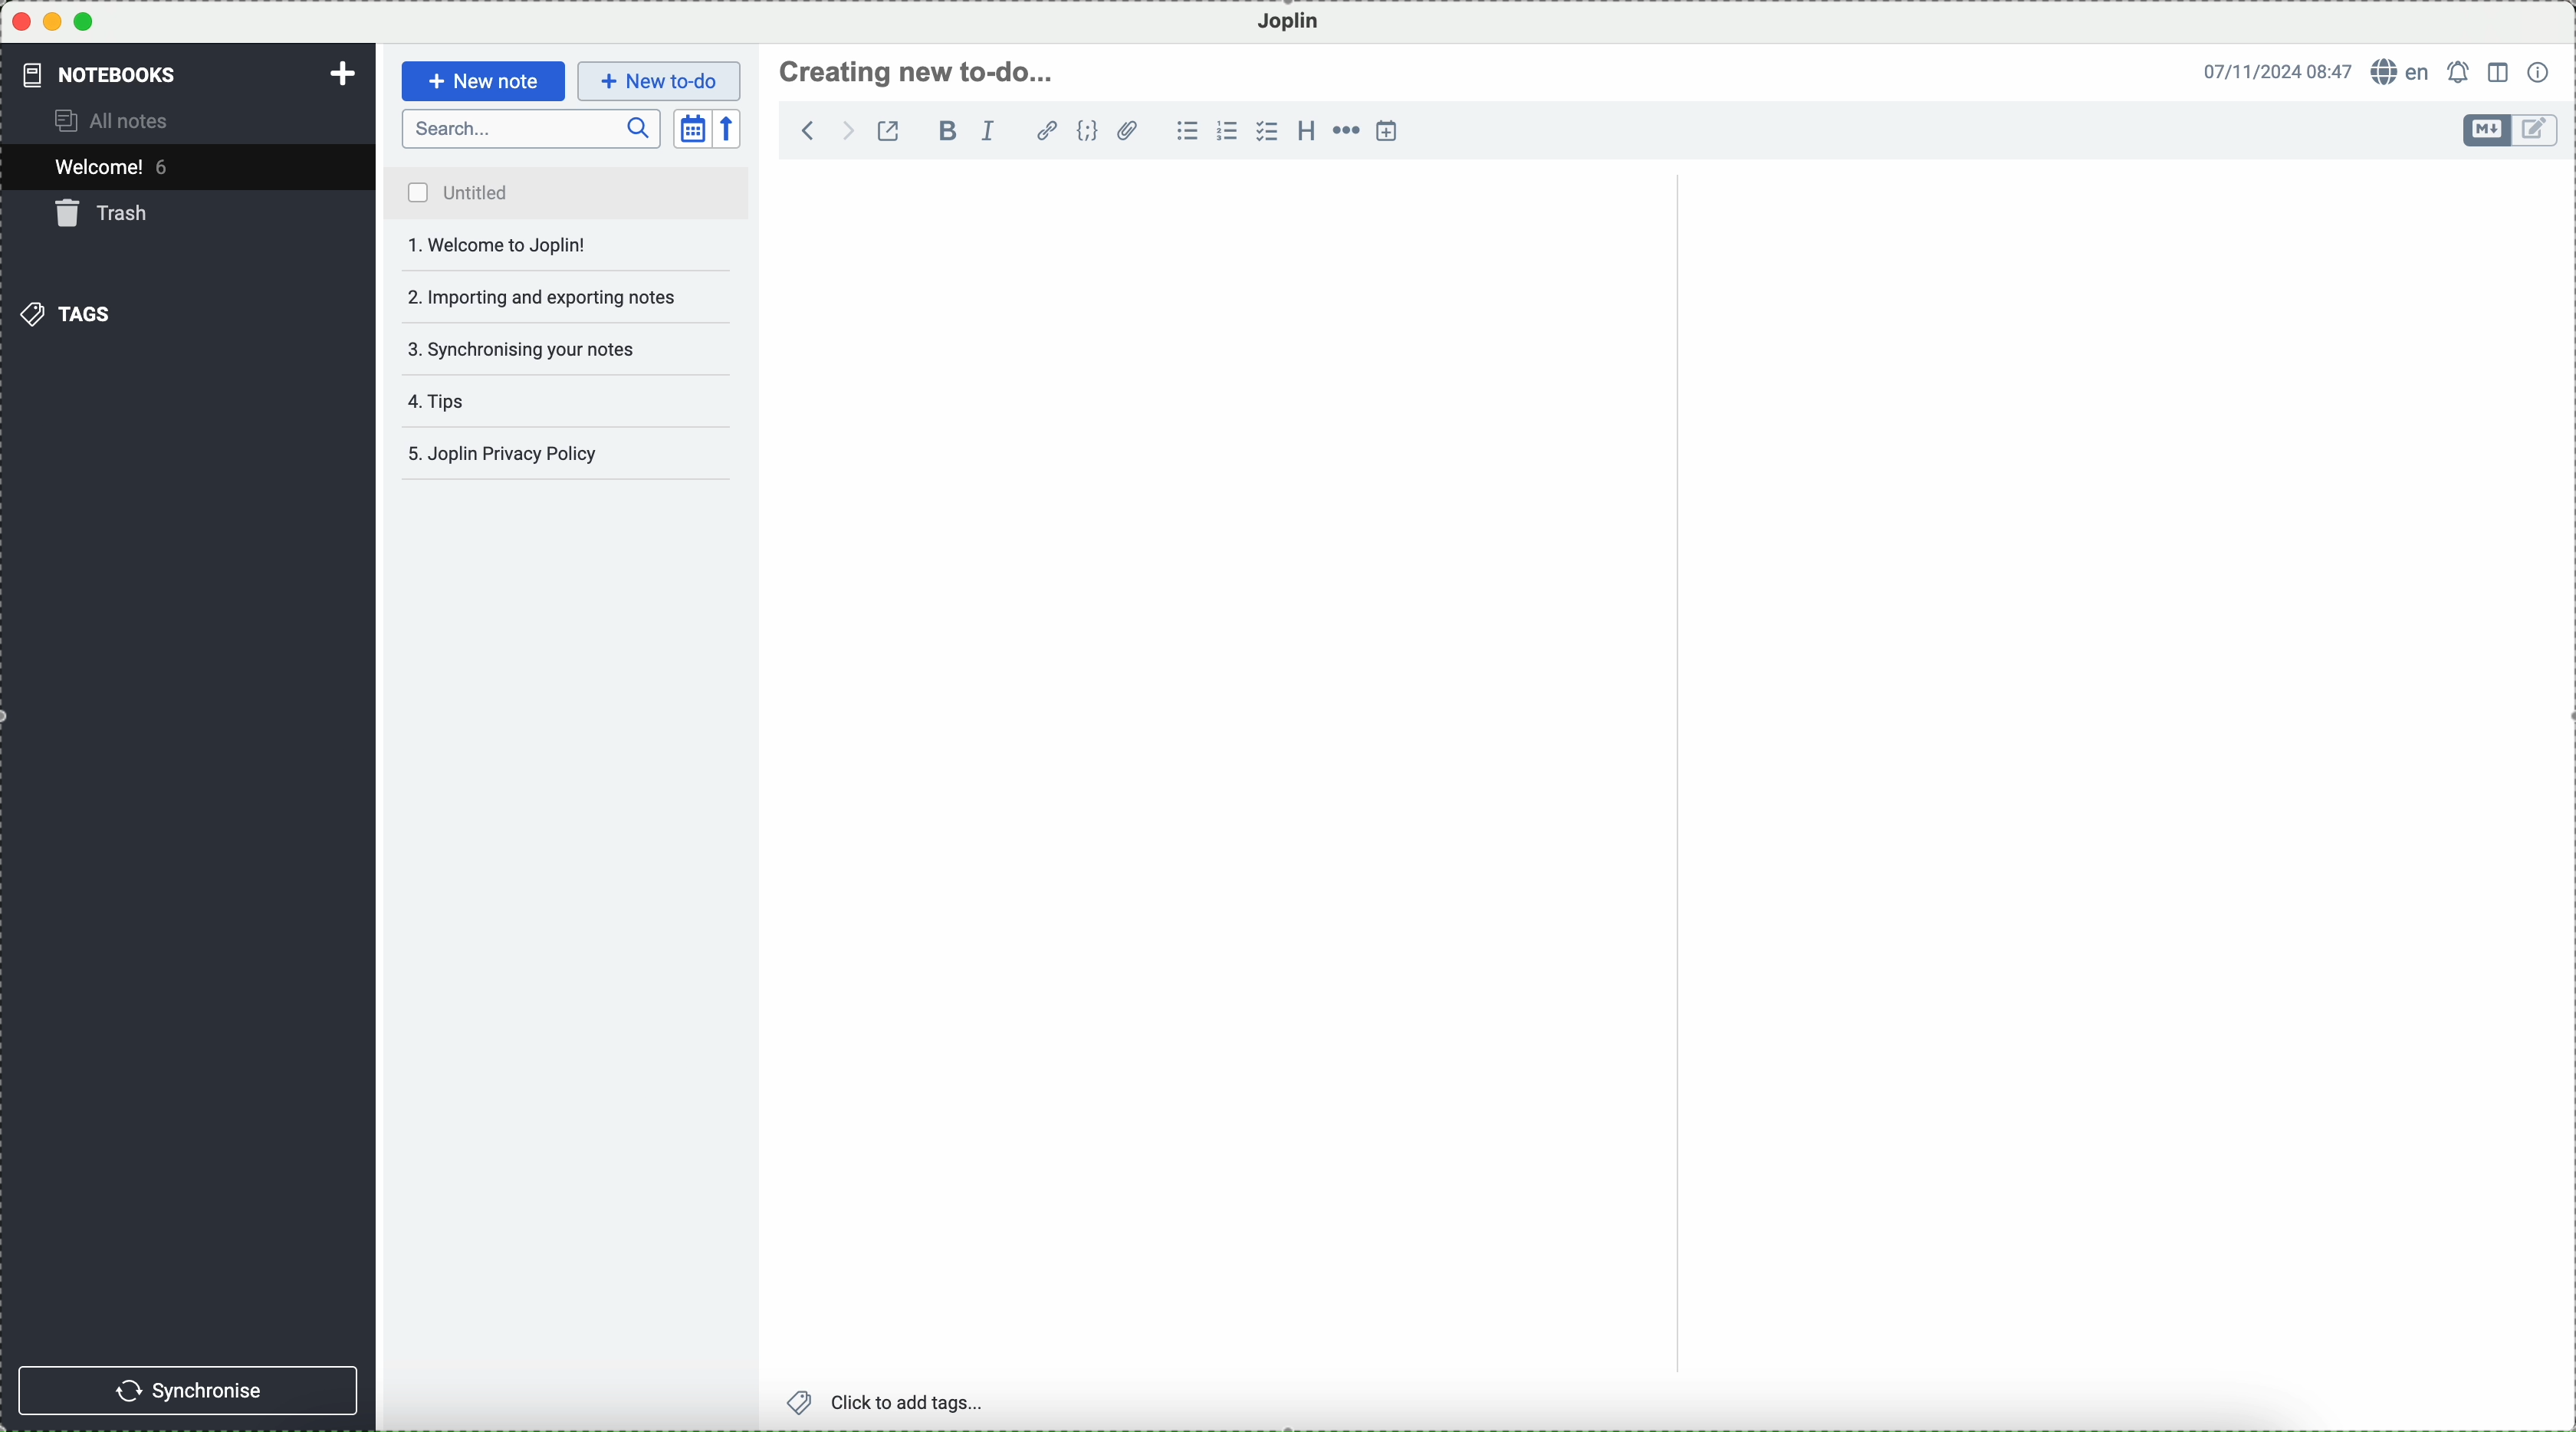  What do you see at coordinates (84, 21) in the screenshot?
I see `maximize` at bounding box center [84, 21].